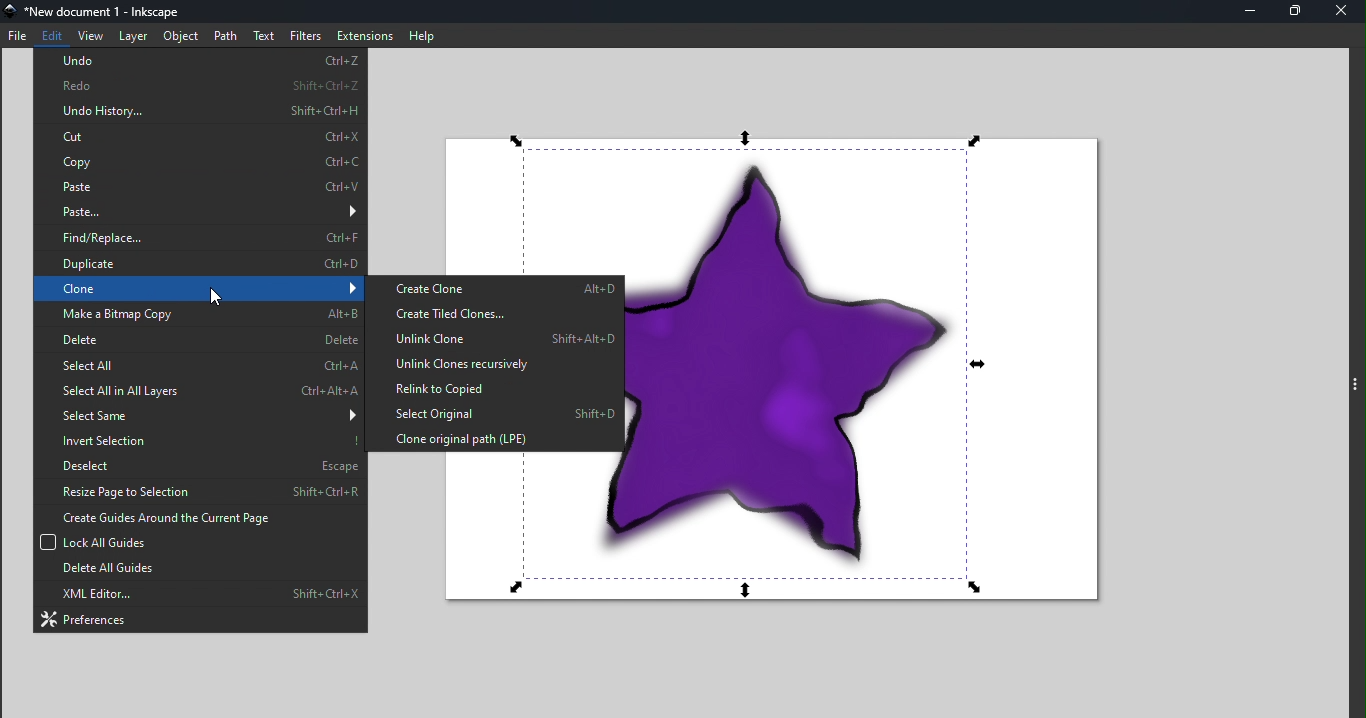 Image resolution: width=1366 pixels, height=718 pixels. I want to click on Relink to copied, so click(492, 388).